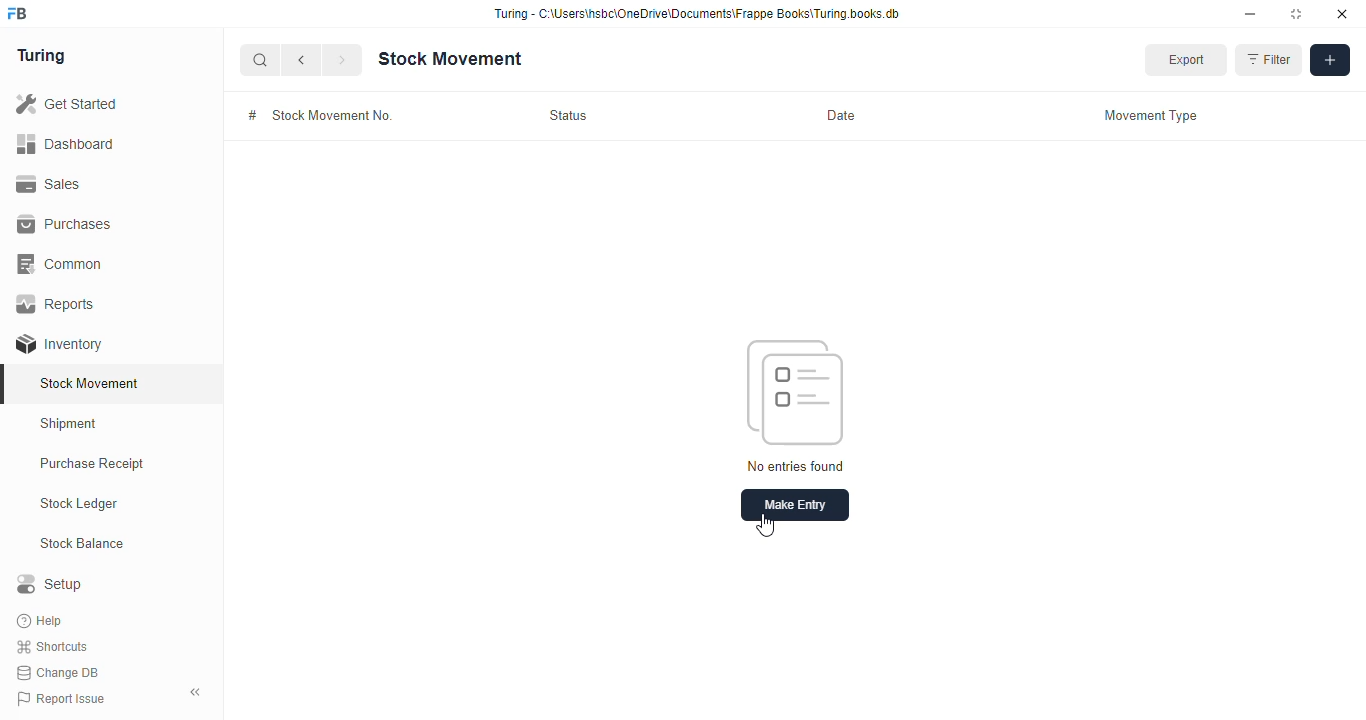 This screenshot has width=1366, height=720. Describe the element at coordinates (49, 583) in the screenshot. I see `setup` at that location.